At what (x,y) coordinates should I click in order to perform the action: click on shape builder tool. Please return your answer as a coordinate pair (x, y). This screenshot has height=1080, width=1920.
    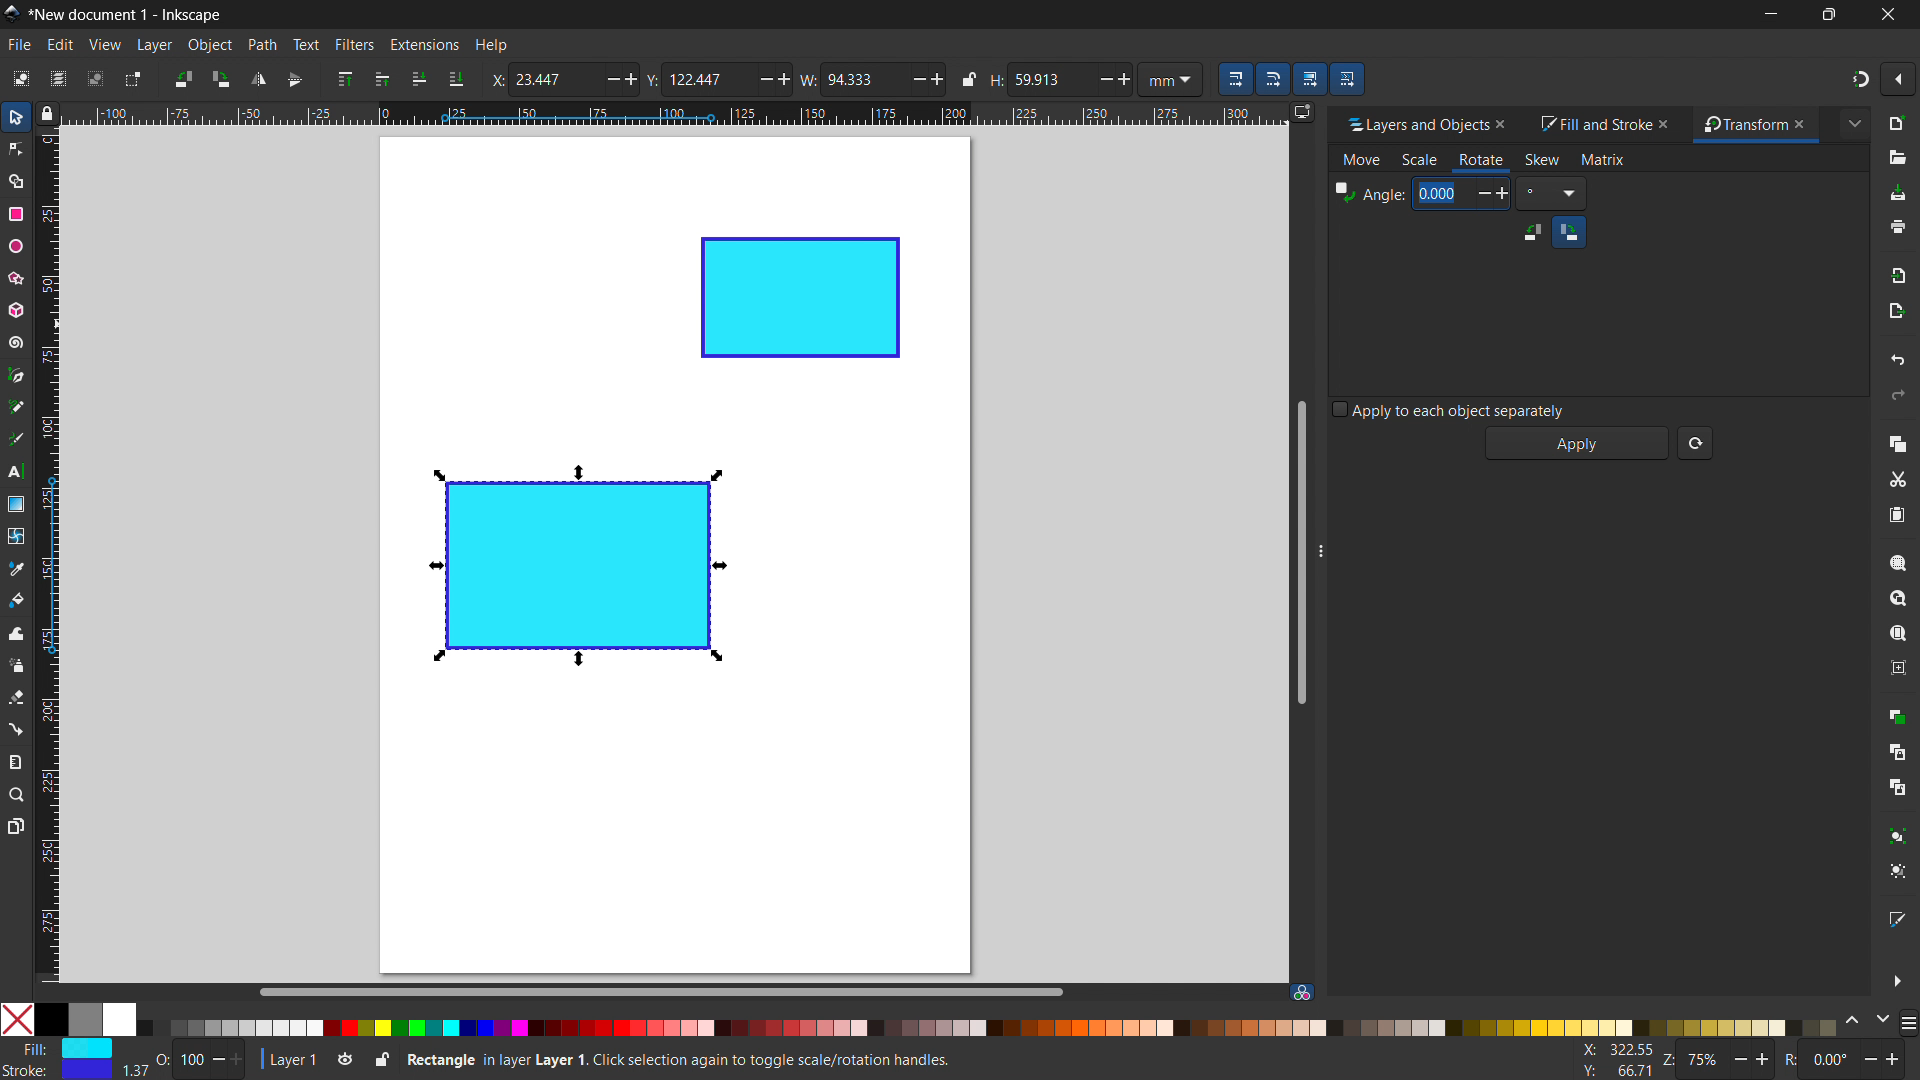
    Looking at the image, I should click on (13, 180).